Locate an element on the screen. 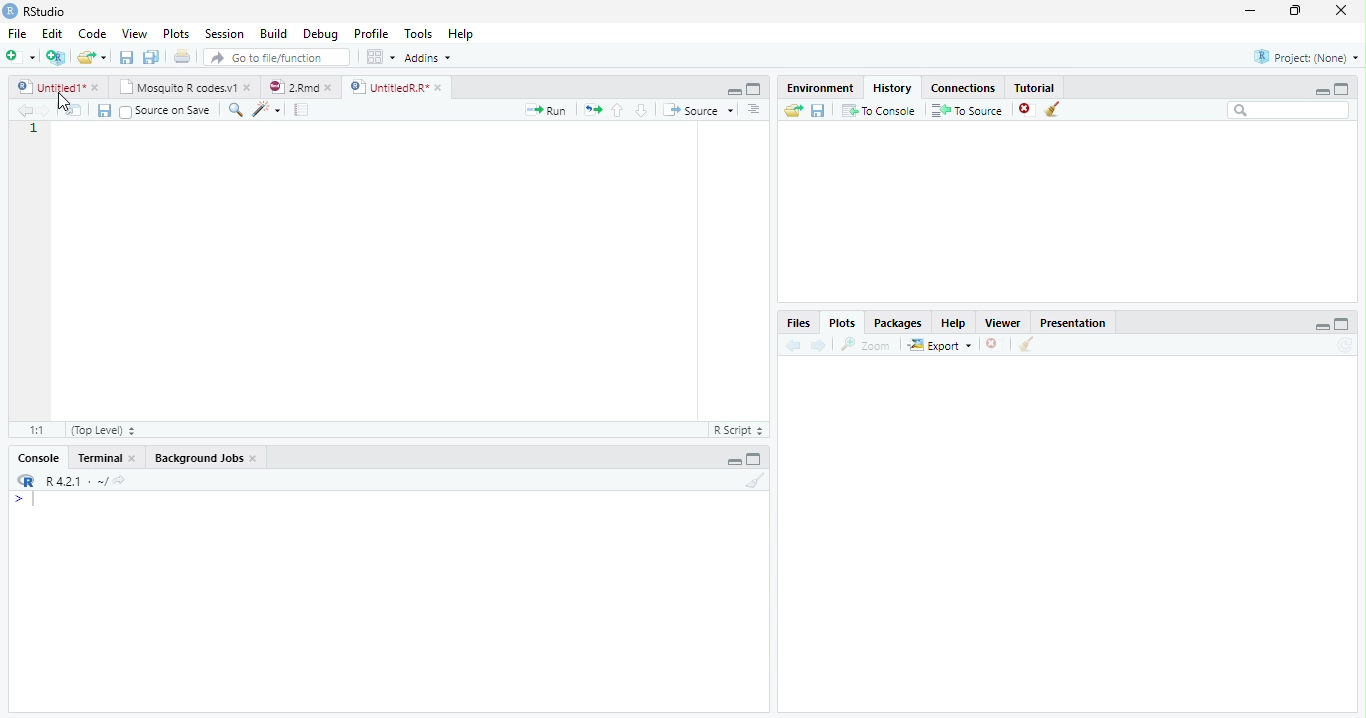 Image resolution: width=1366 pixels, height=718 pixels. Addins is located at coordinates (428, 58).